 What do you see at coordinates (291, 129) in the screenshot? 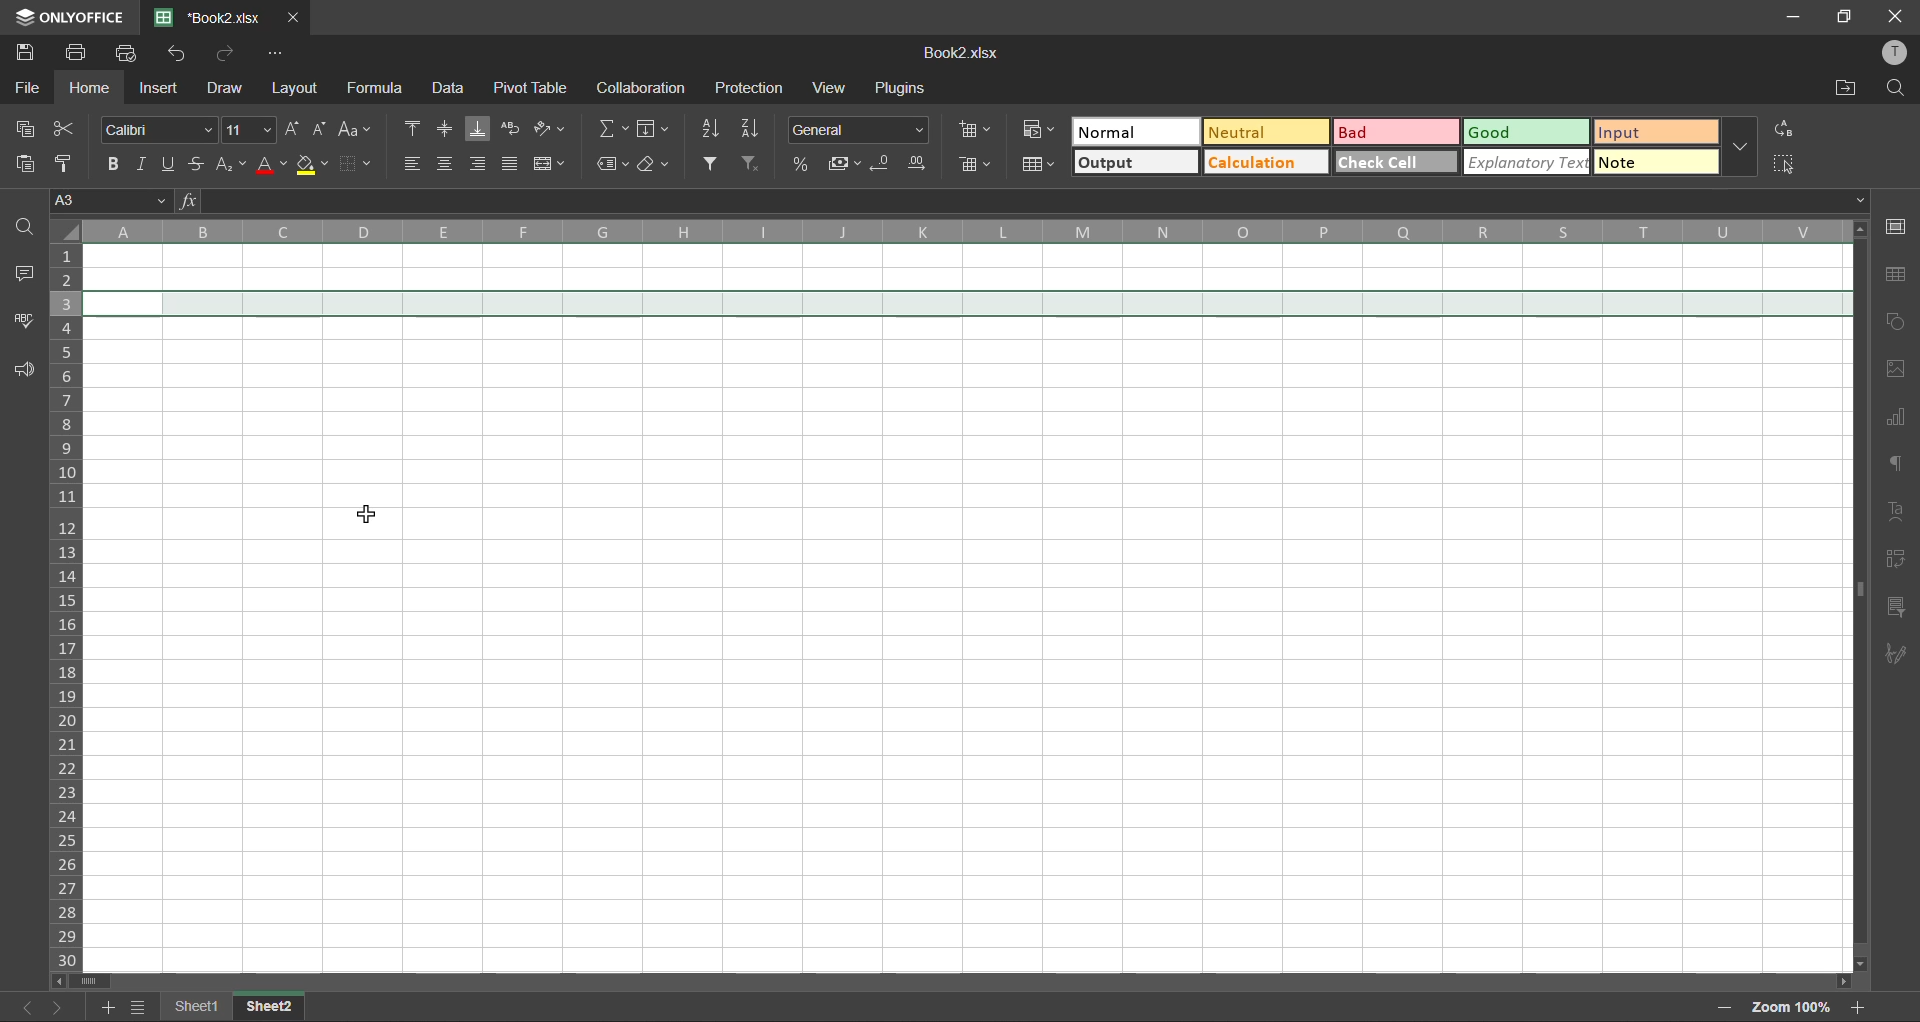
I see `increment size` at bounding box center [291, 129].